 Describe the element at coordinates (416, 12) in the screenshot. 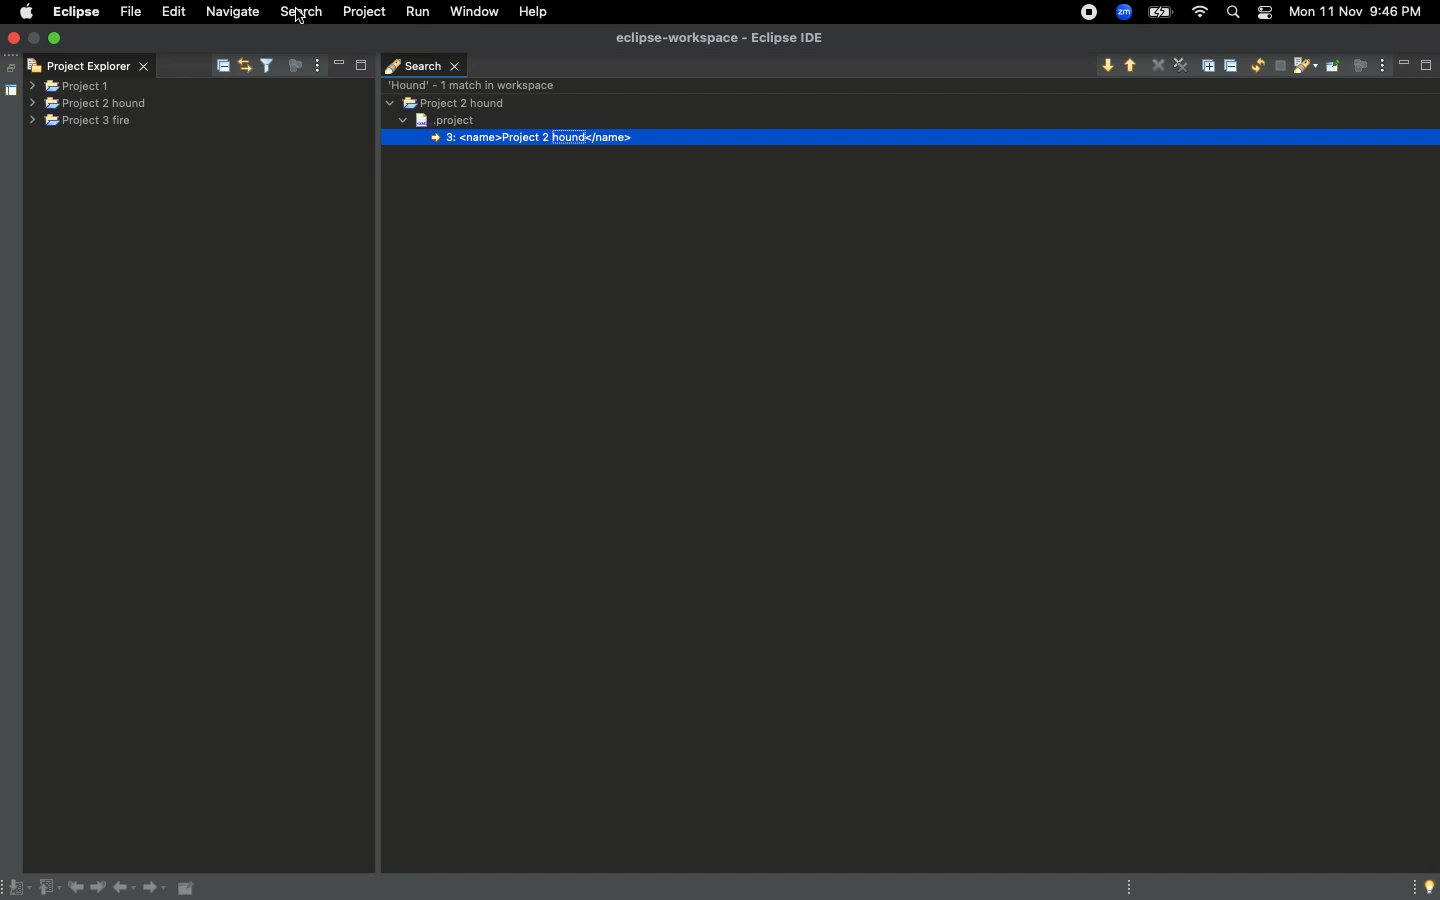

I see `Run` at that location.